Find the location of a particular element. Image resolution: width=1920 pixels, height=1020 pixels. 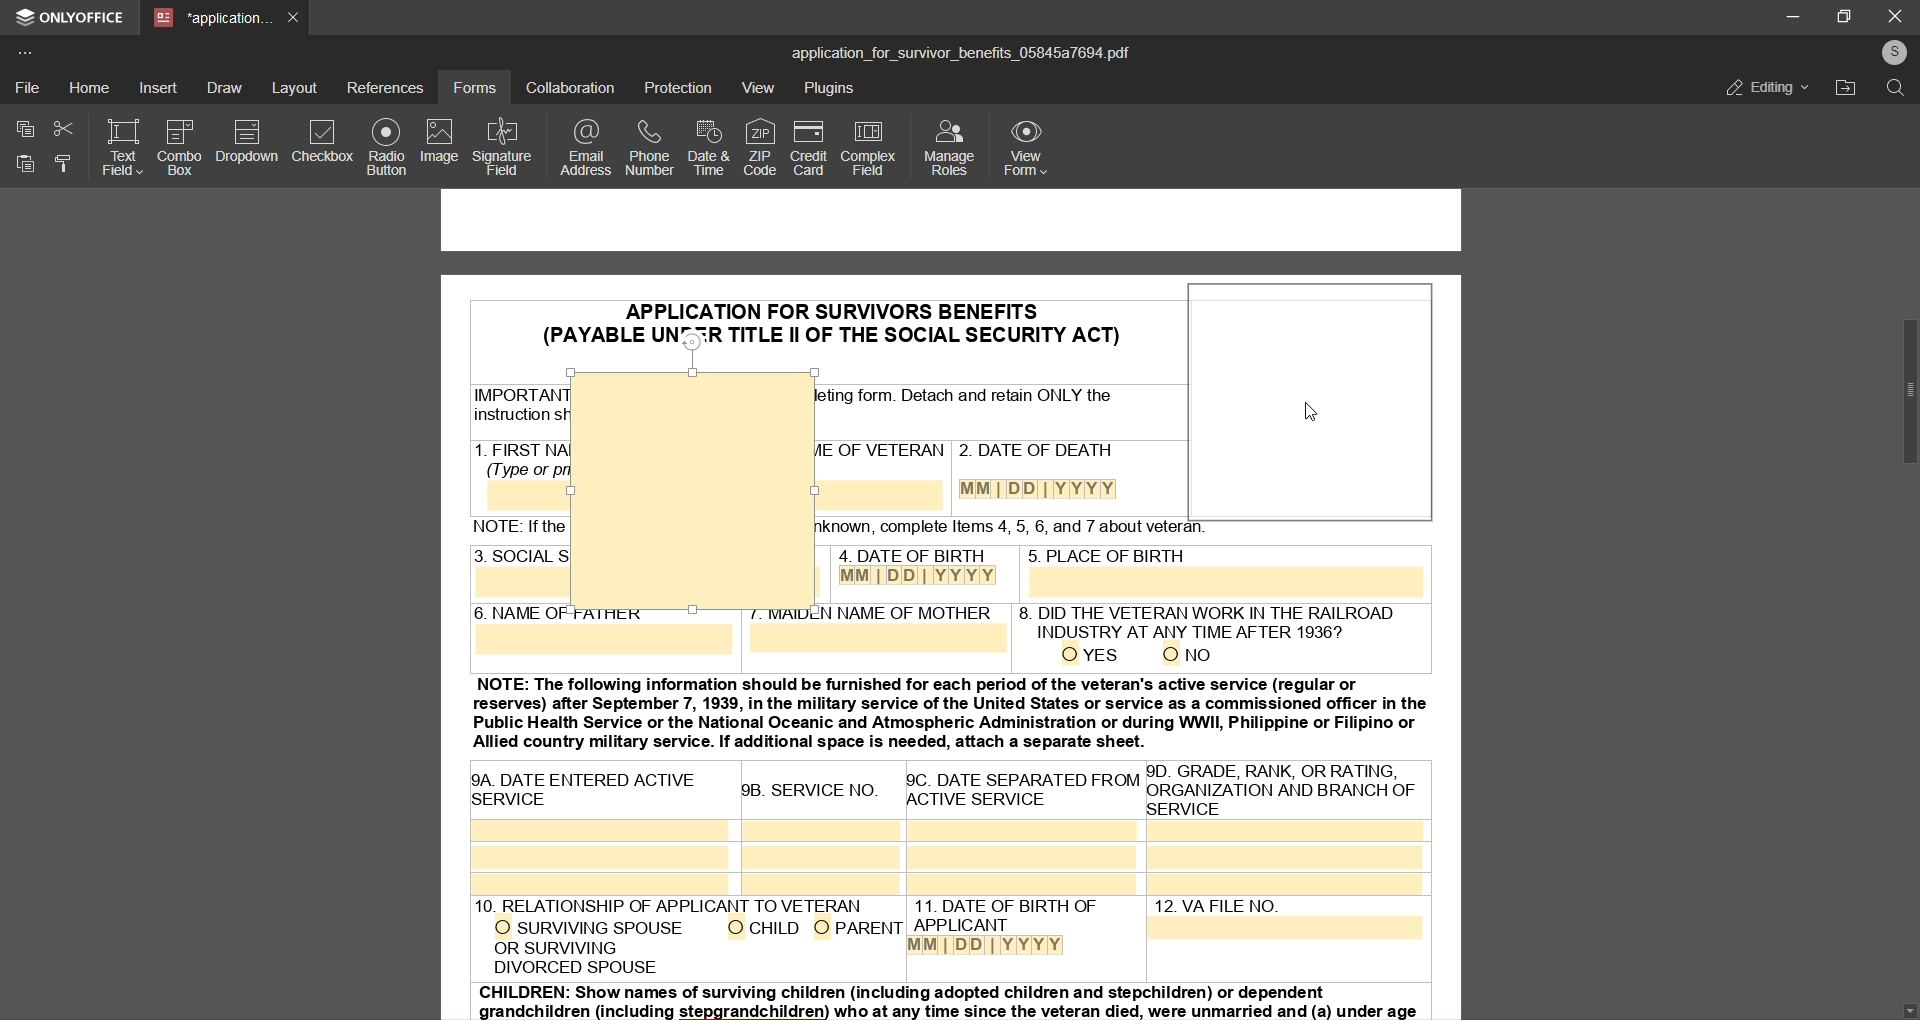

editing is located at coordinates (1755, 86).